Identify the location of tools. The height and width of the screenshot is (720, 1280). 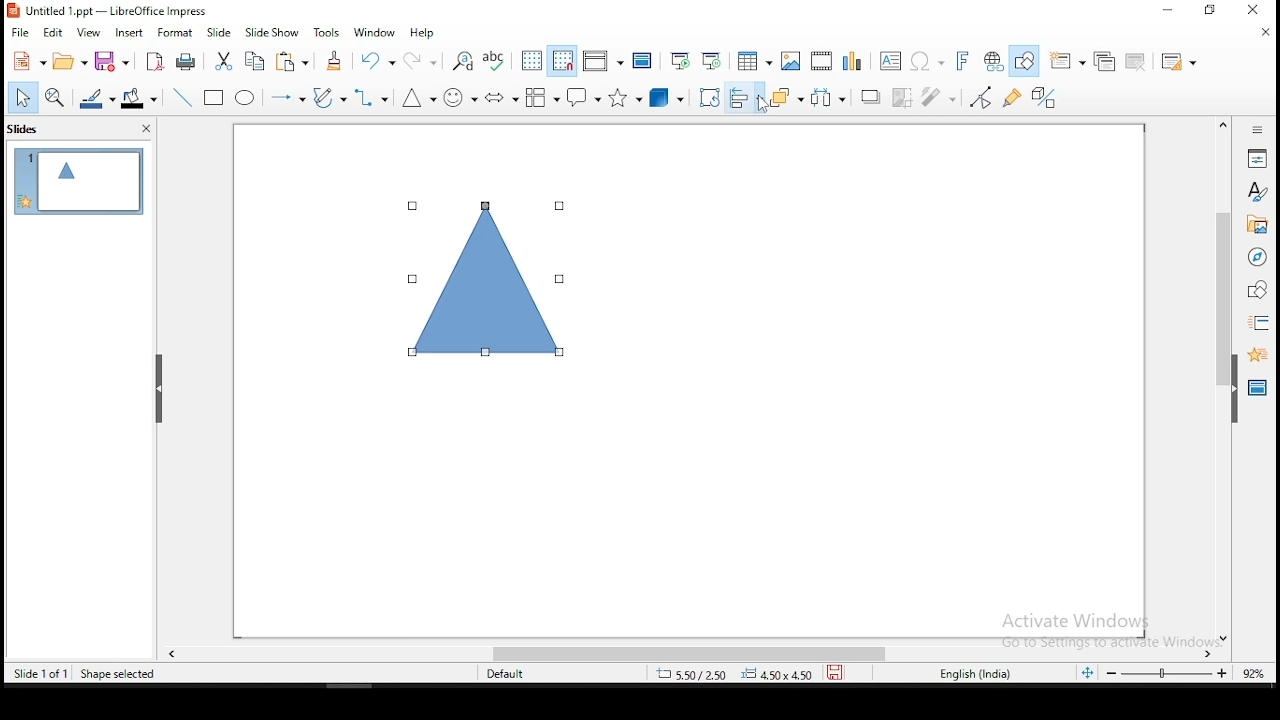
(330, 31).